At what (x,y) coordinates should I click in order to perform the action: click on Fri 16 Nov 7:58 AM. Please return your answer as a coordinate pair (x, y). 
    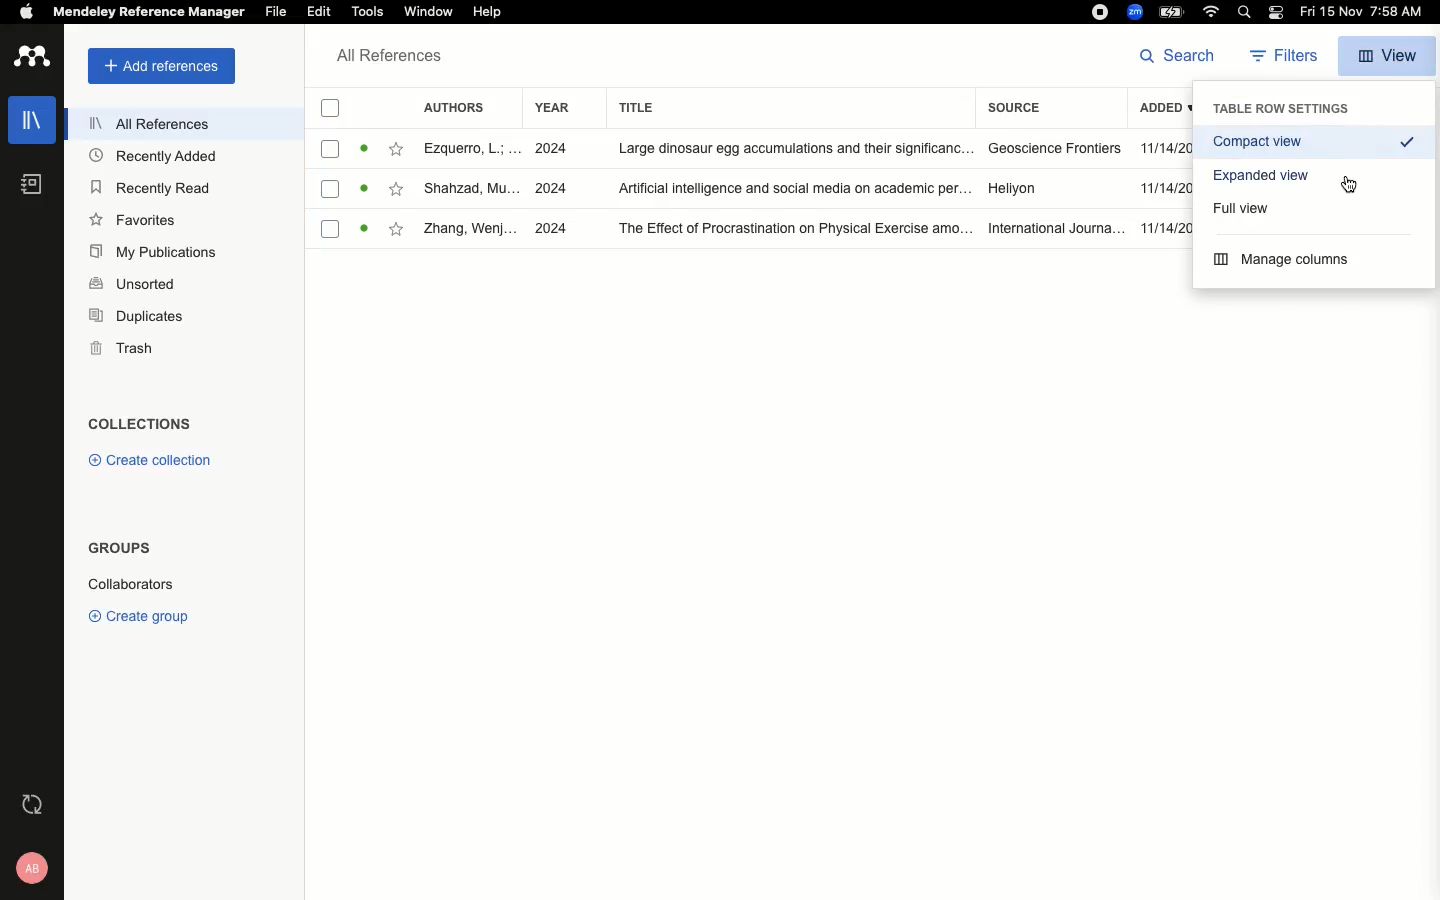
    Looking at the image, I should click on (1365, 13).